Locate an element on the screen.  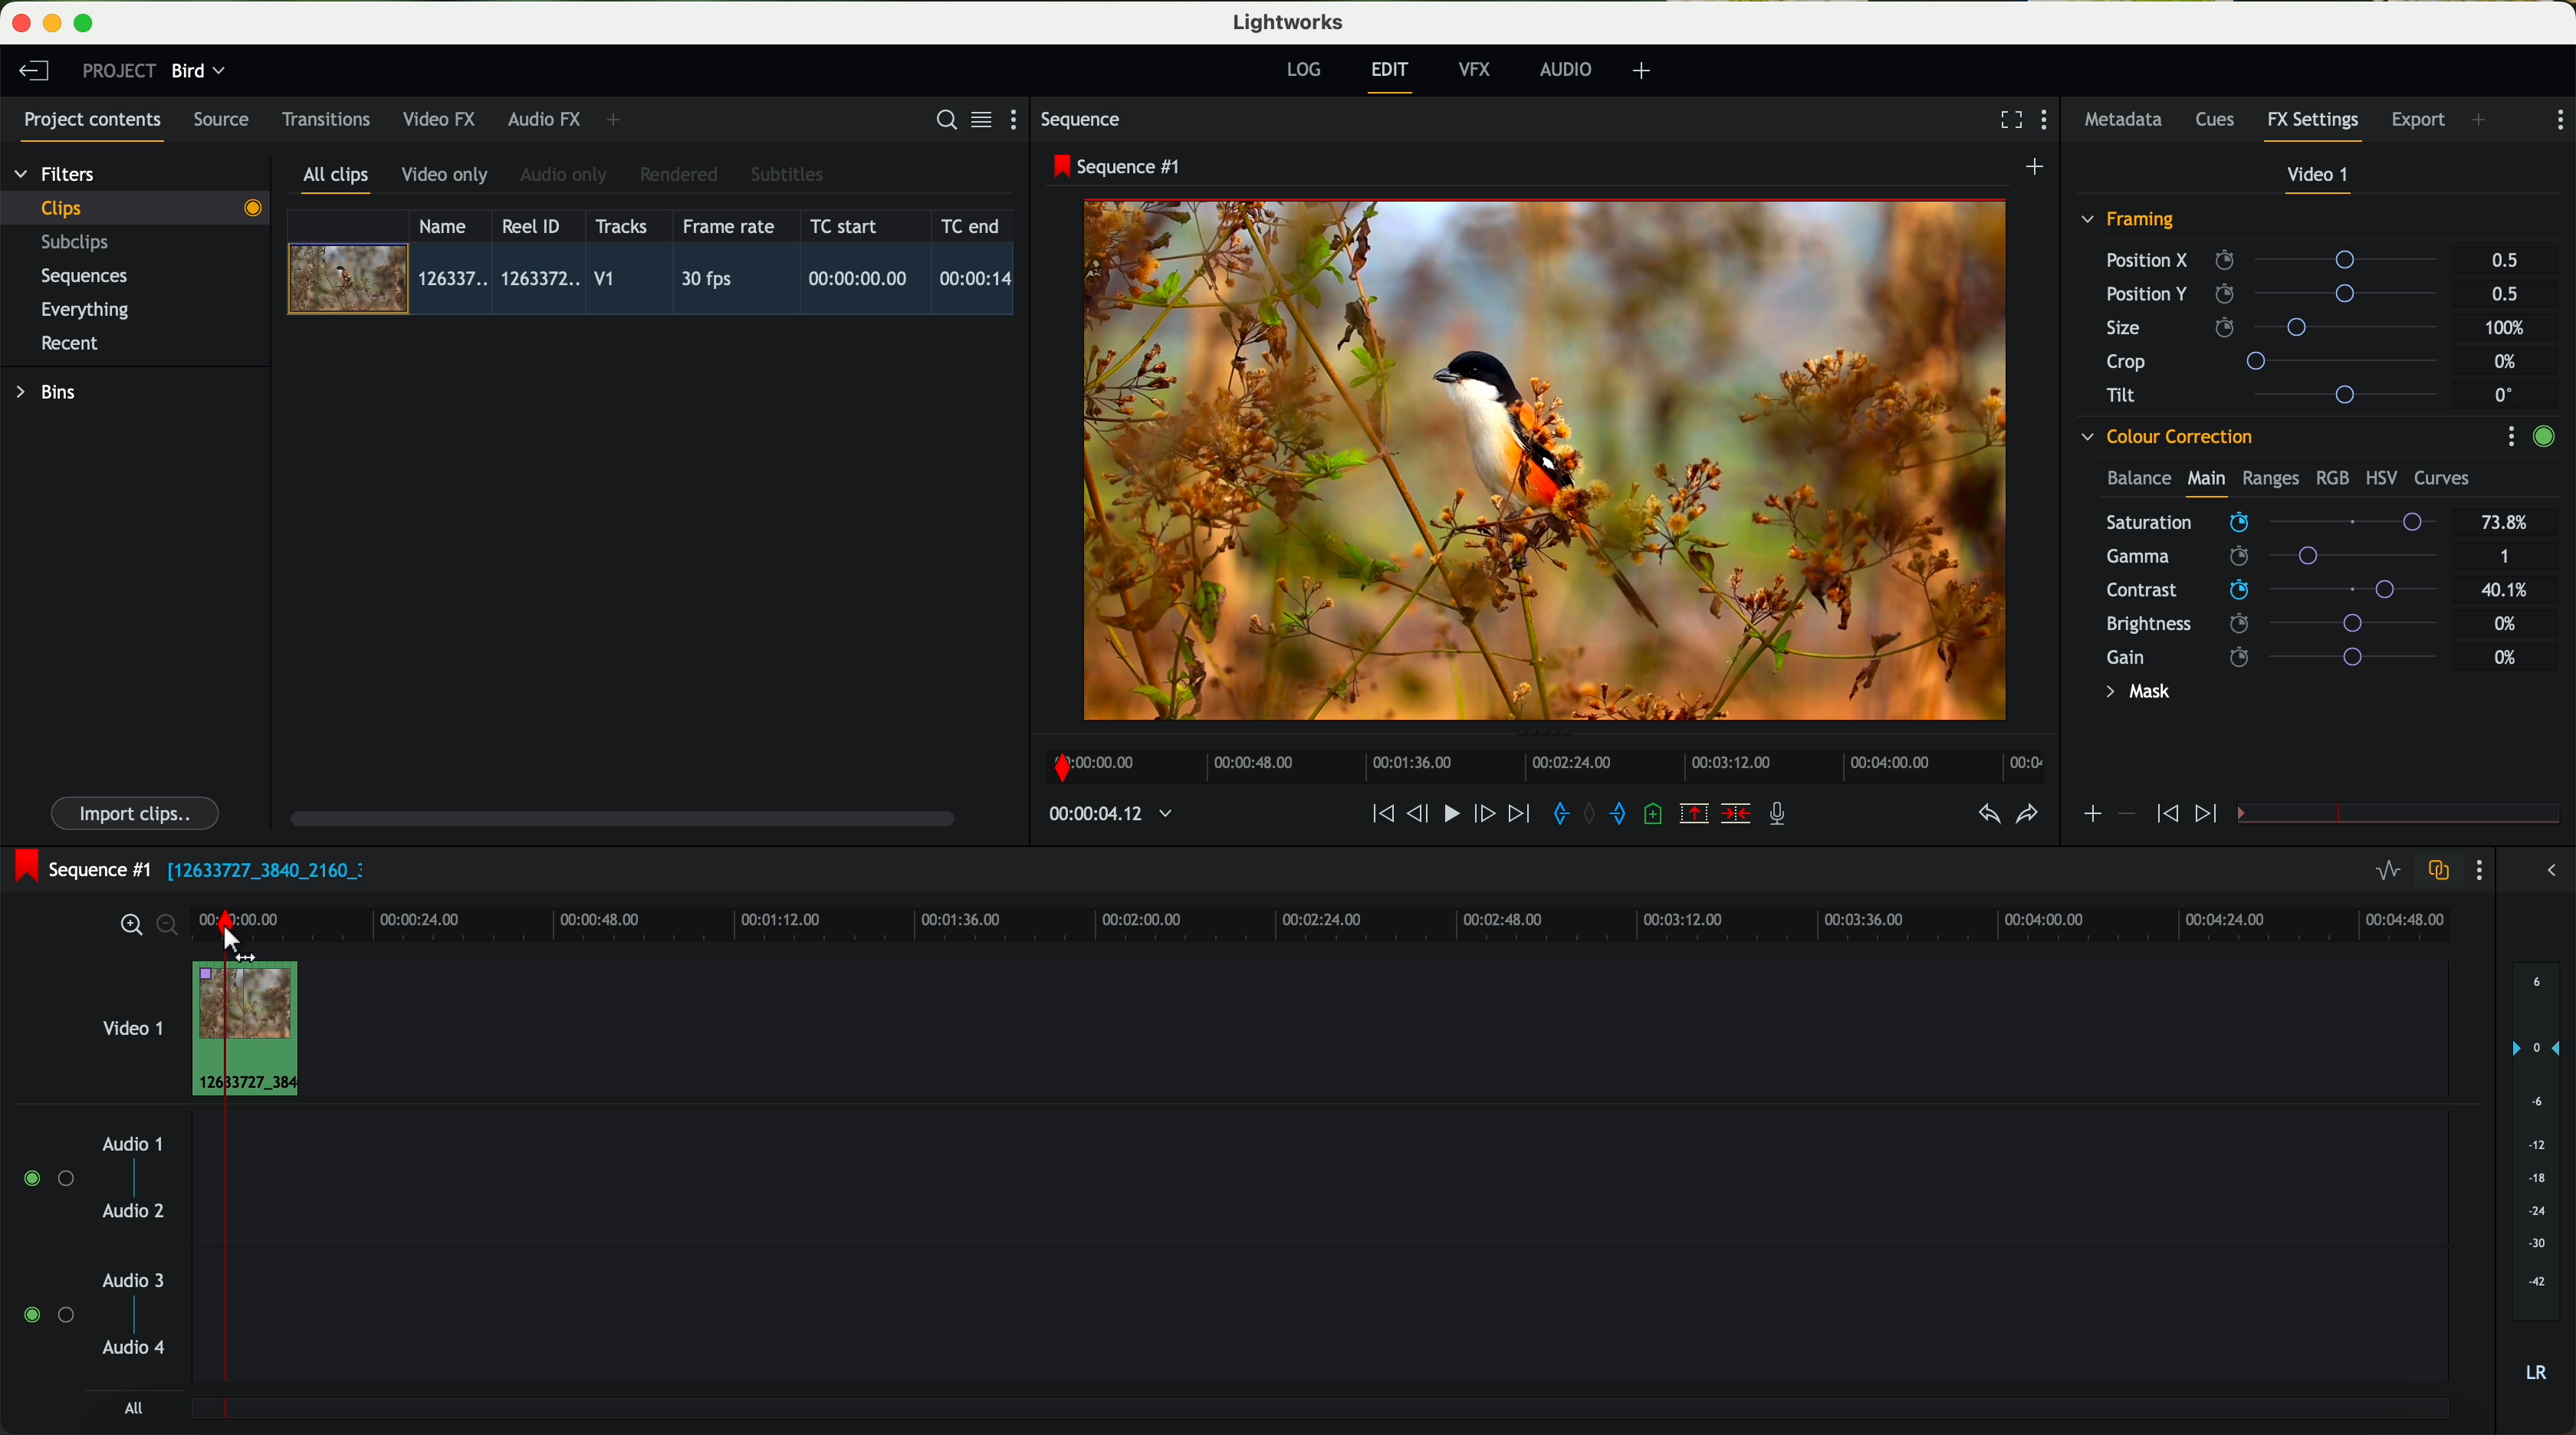
Lightworks is located at coordinates (1290, 21).